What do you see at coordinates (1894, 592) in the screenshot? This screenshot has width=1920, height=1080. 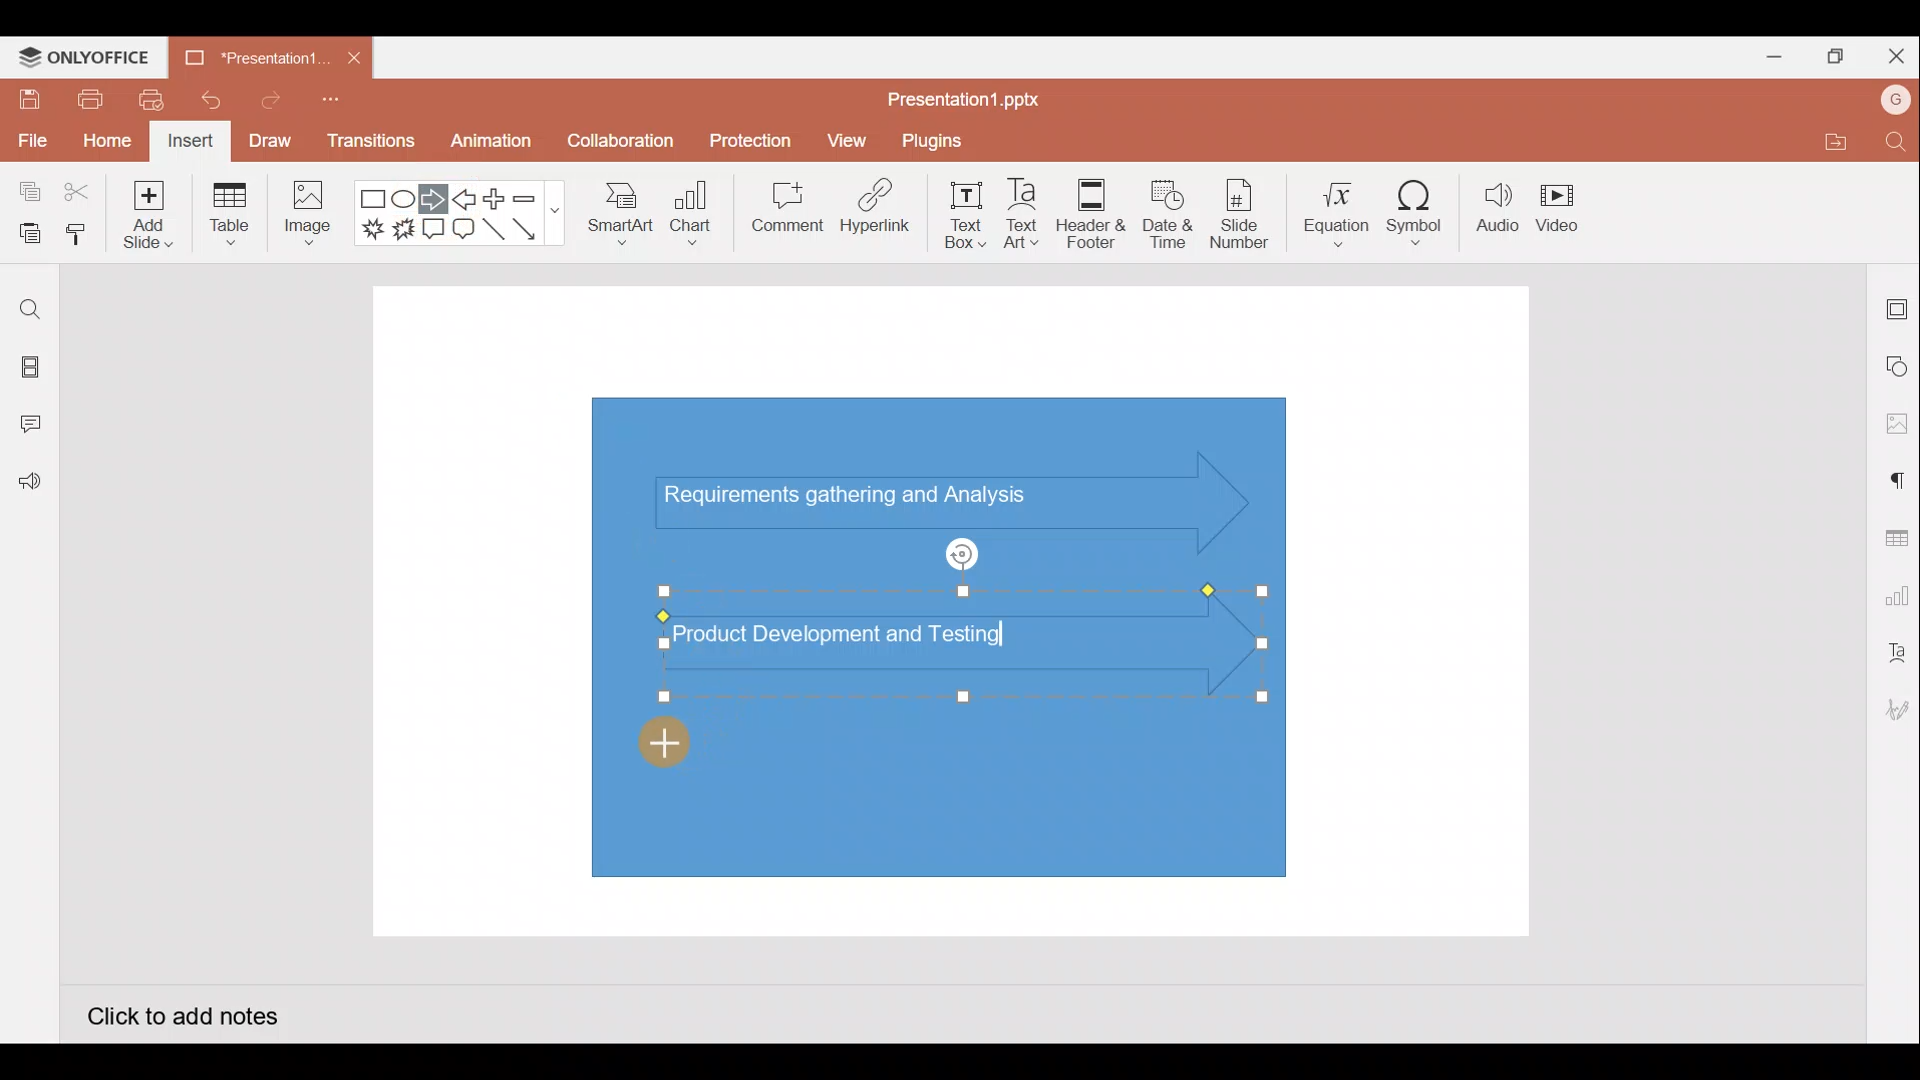 I see `Chart settings` at bounding box center [1894, 592].